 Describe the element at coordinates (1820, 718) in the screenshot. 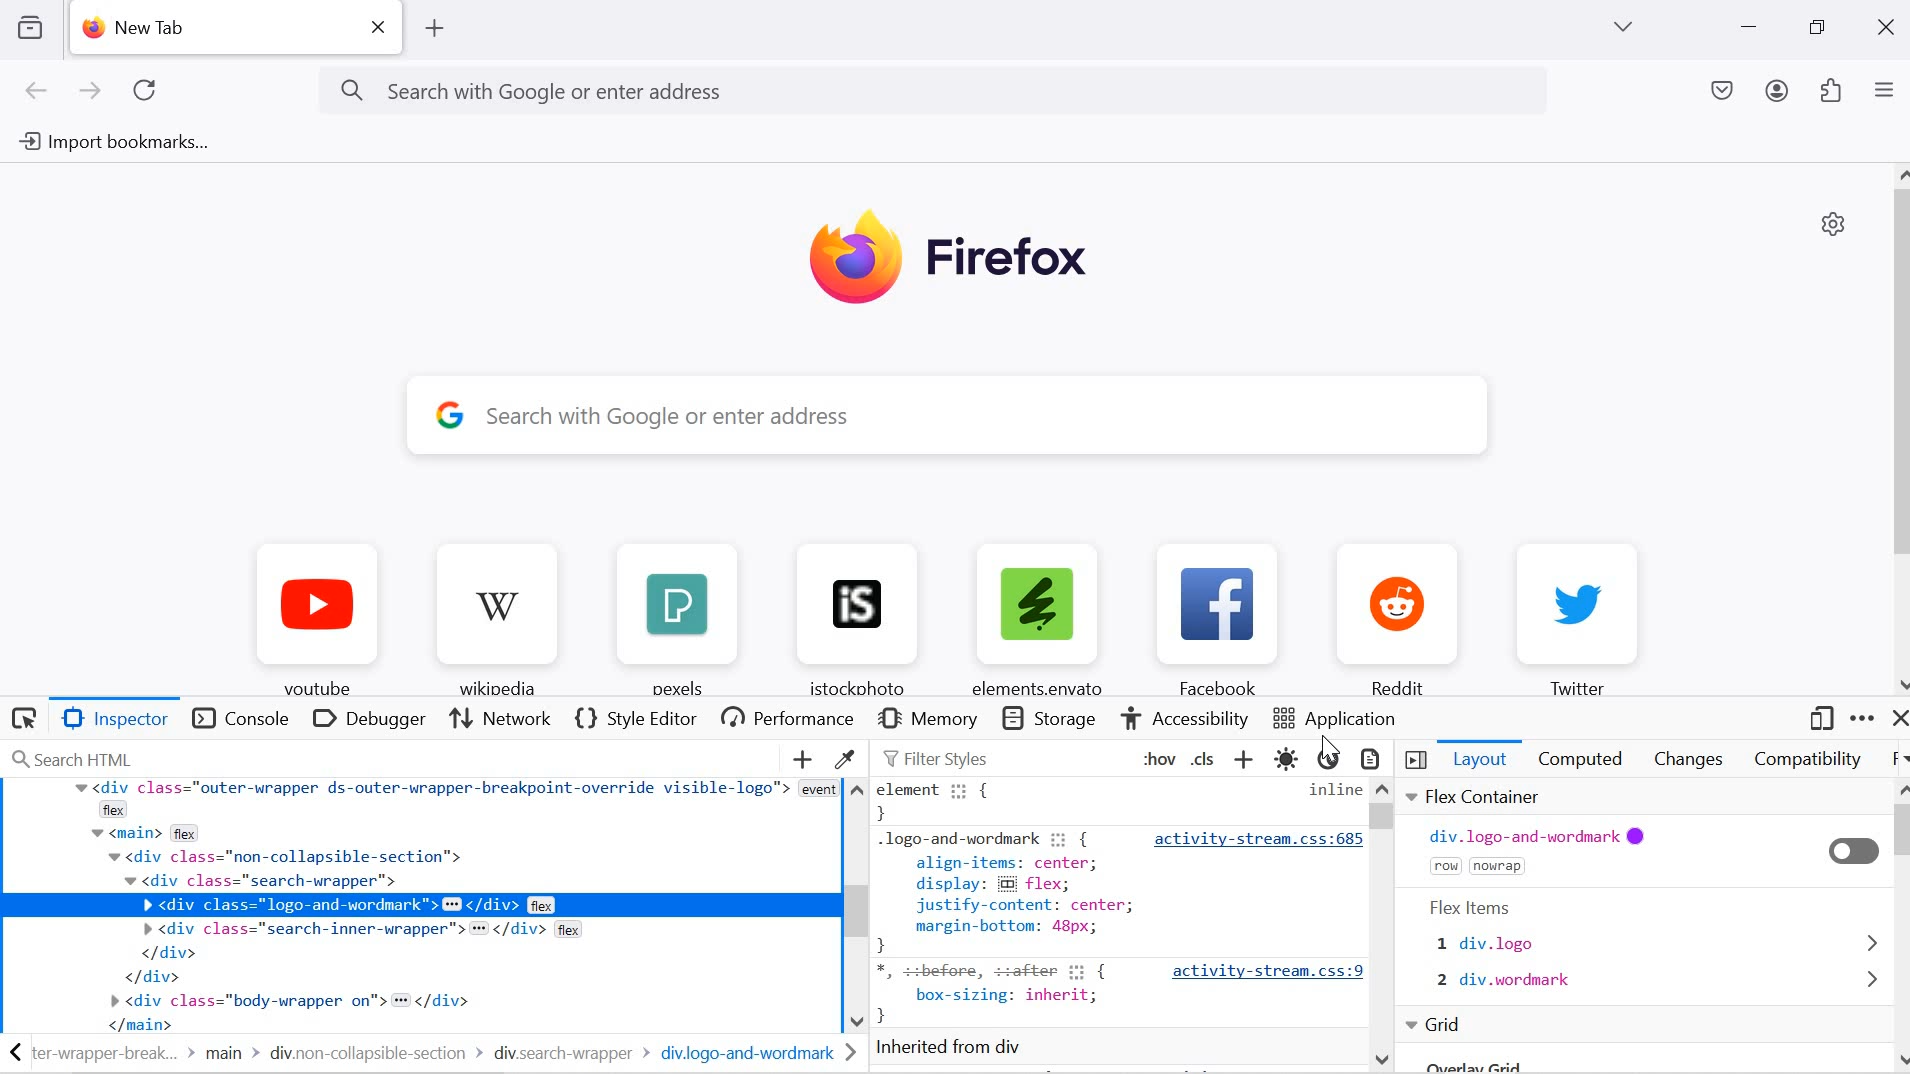

I see `responsive design mode` at that location.